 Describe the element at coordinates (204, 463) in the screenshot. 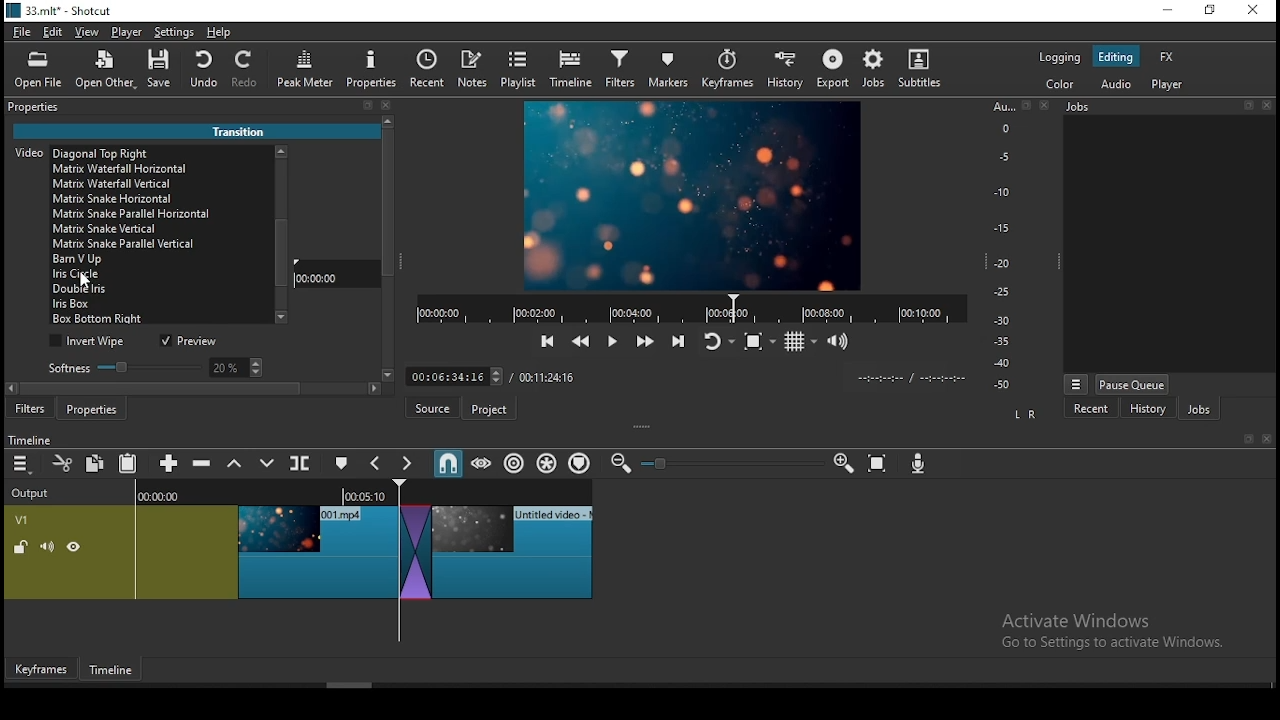

I see `ripple delete` at that location.